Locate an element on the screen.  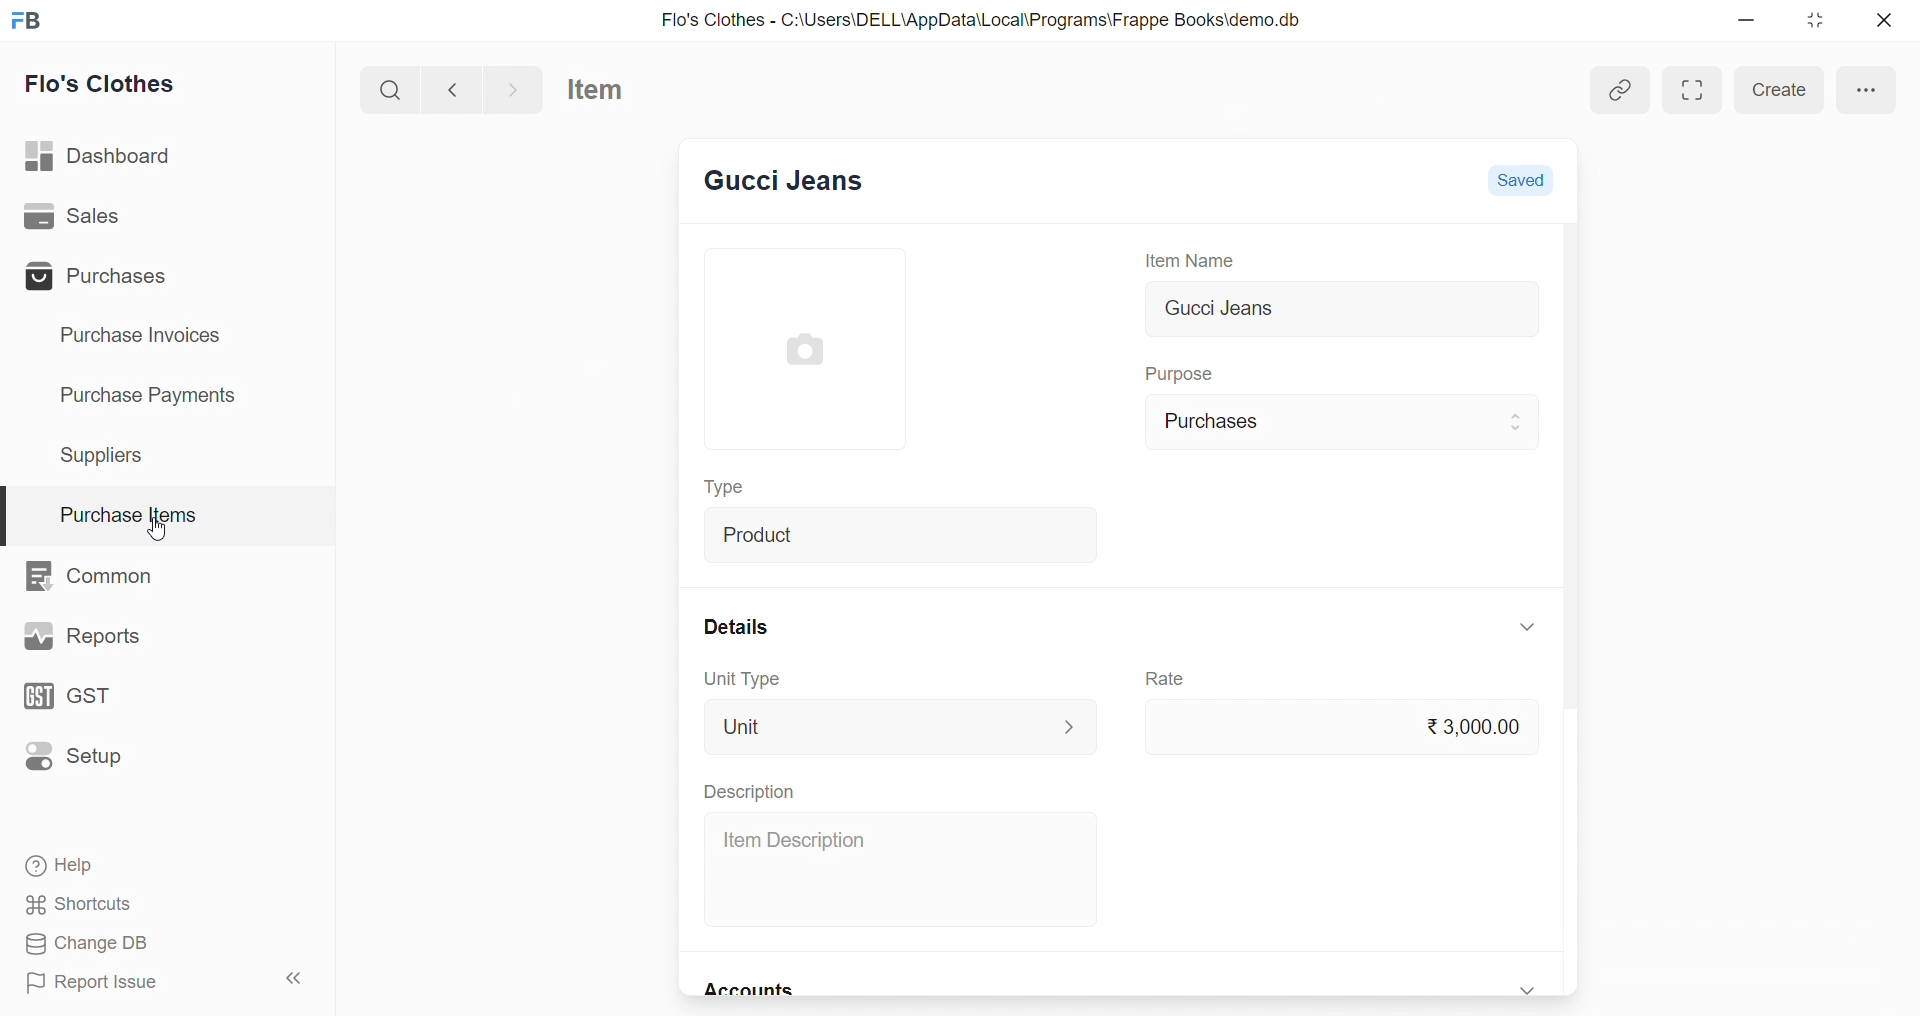
maximize window is located at coordinates (1693, 90).